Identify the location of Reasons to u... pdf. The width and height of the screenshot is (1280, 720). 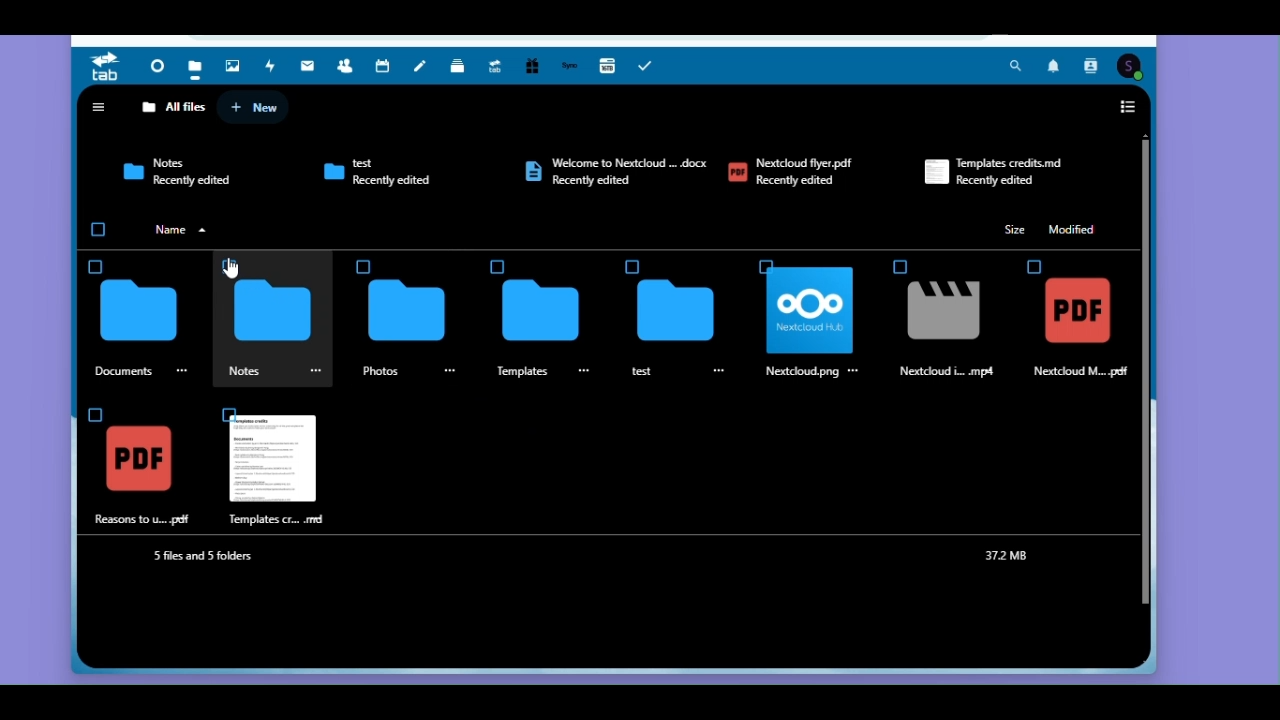
(141, 519).